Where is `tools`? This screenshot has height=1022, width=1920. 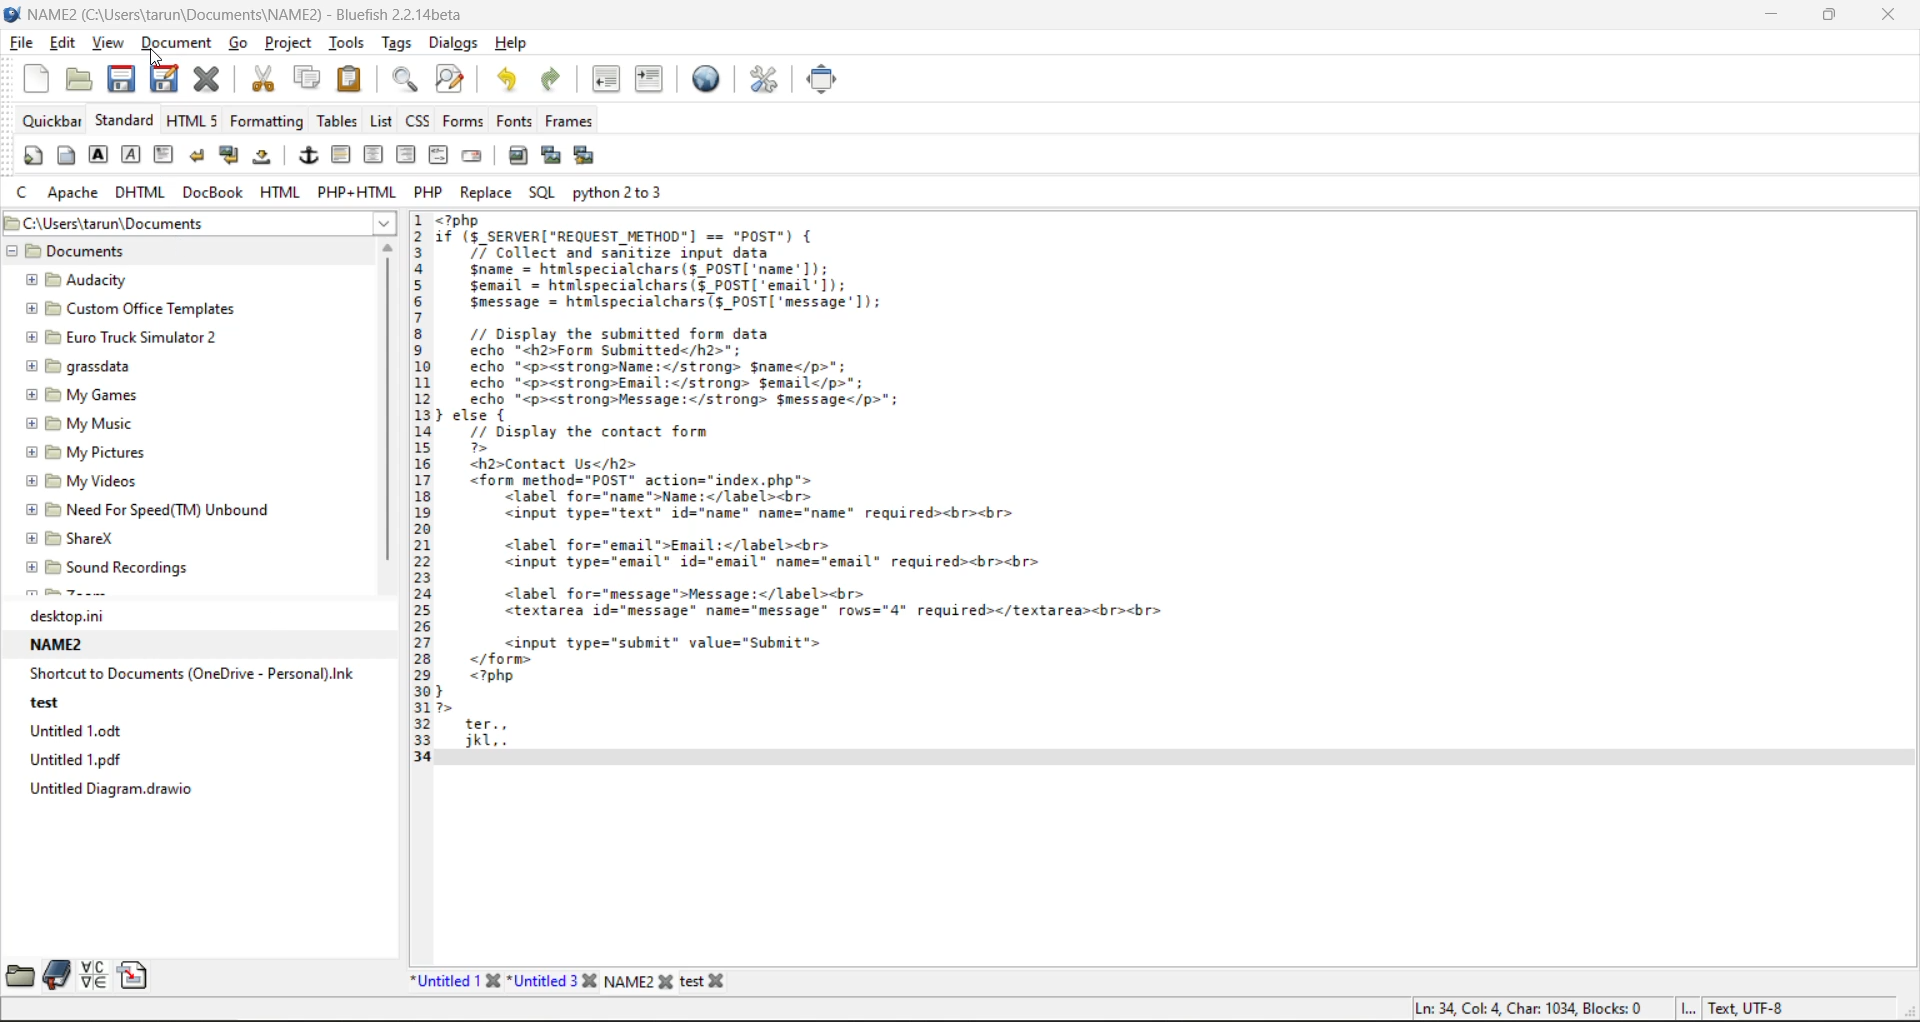 tools is located at coordinates (352, 42).